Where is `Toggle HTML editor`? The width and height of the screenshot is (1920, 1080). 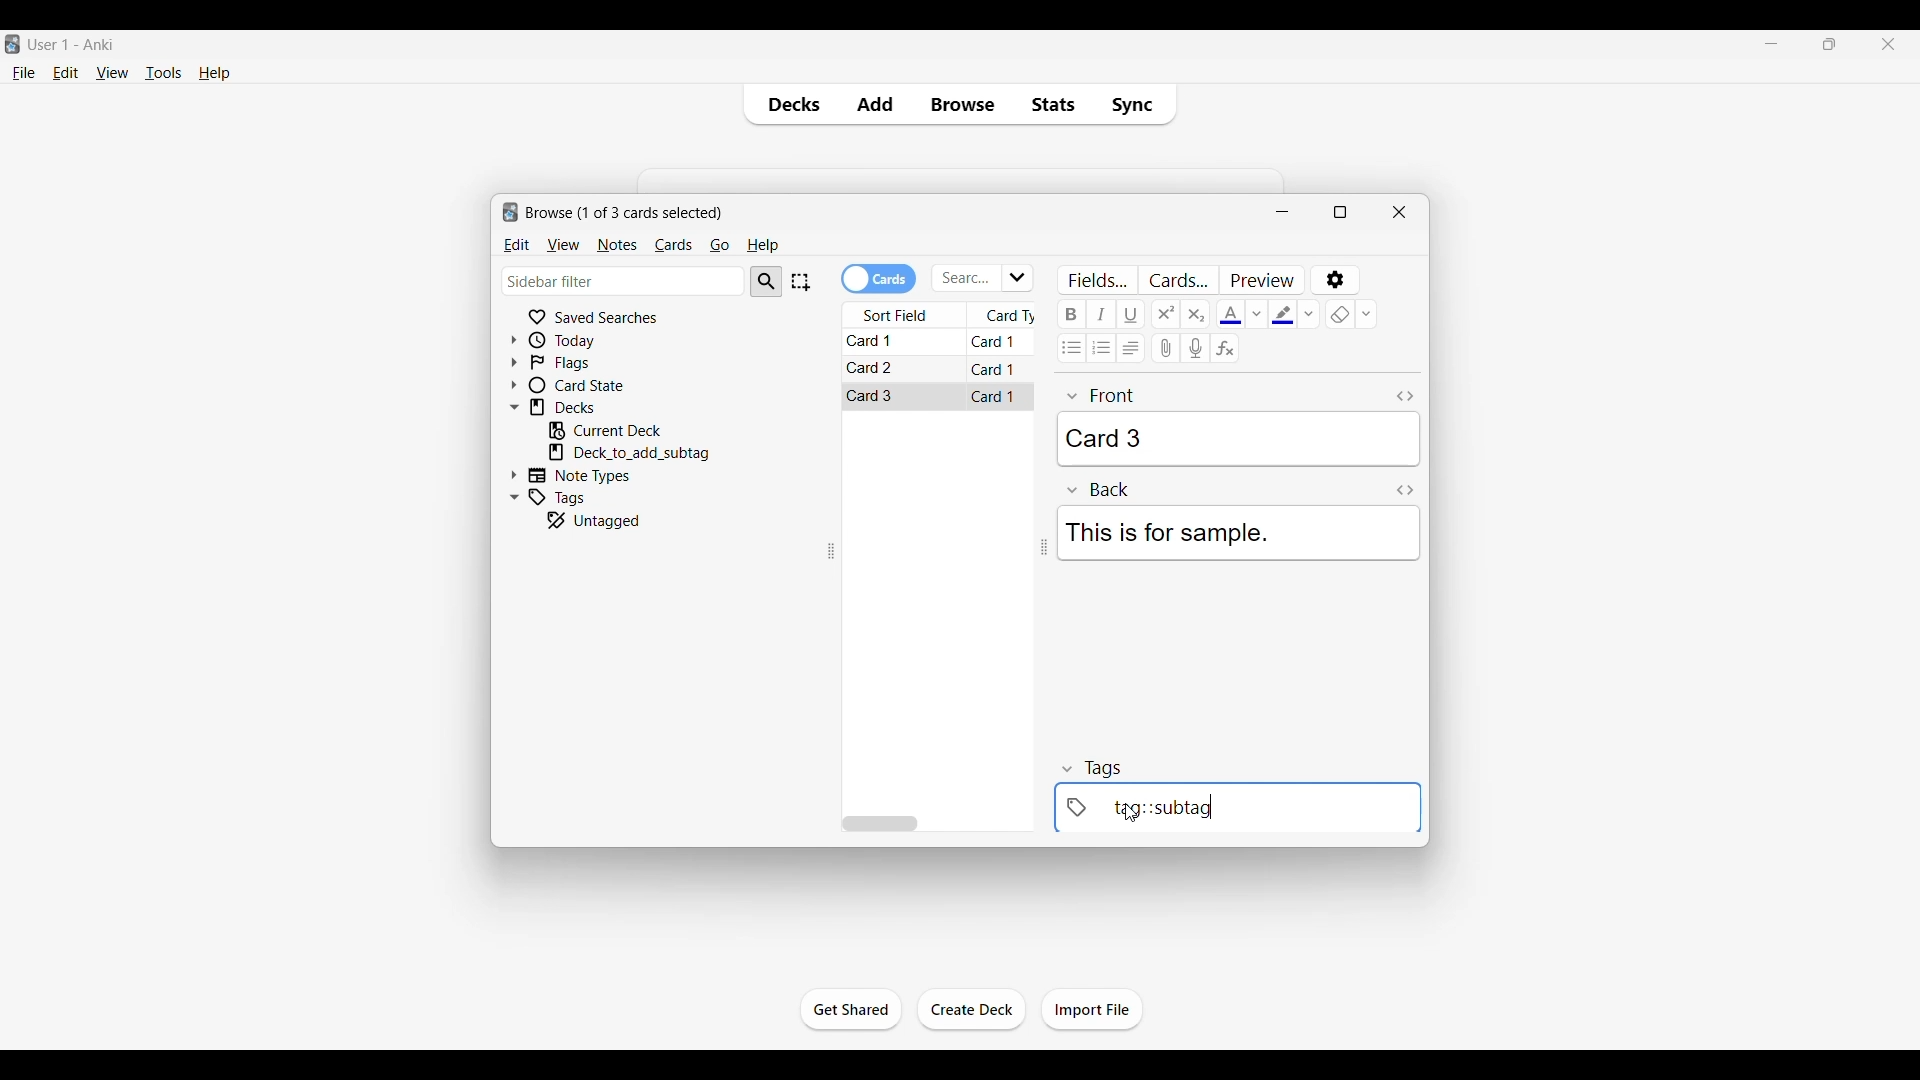 Toggle HTML editor is located at coordinates (1405, 397).